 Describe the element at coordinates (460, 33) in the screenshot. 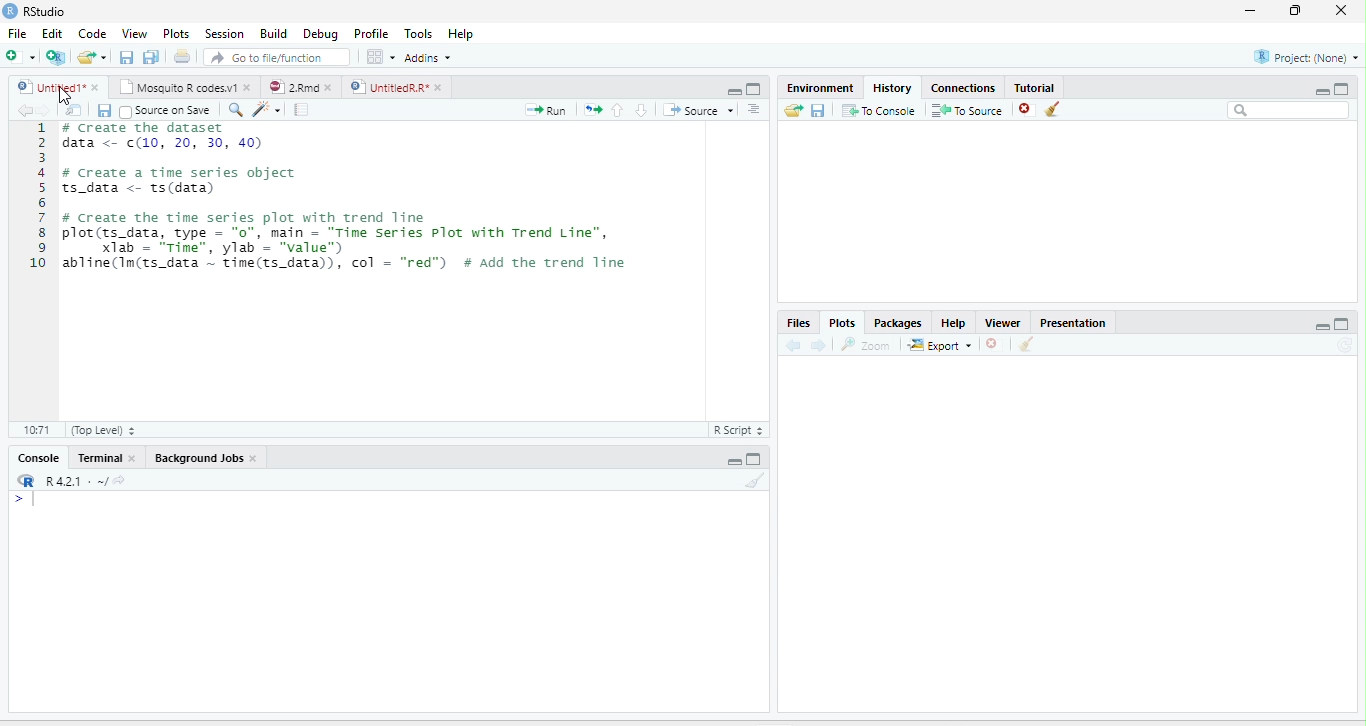

I see `Help` at that location.